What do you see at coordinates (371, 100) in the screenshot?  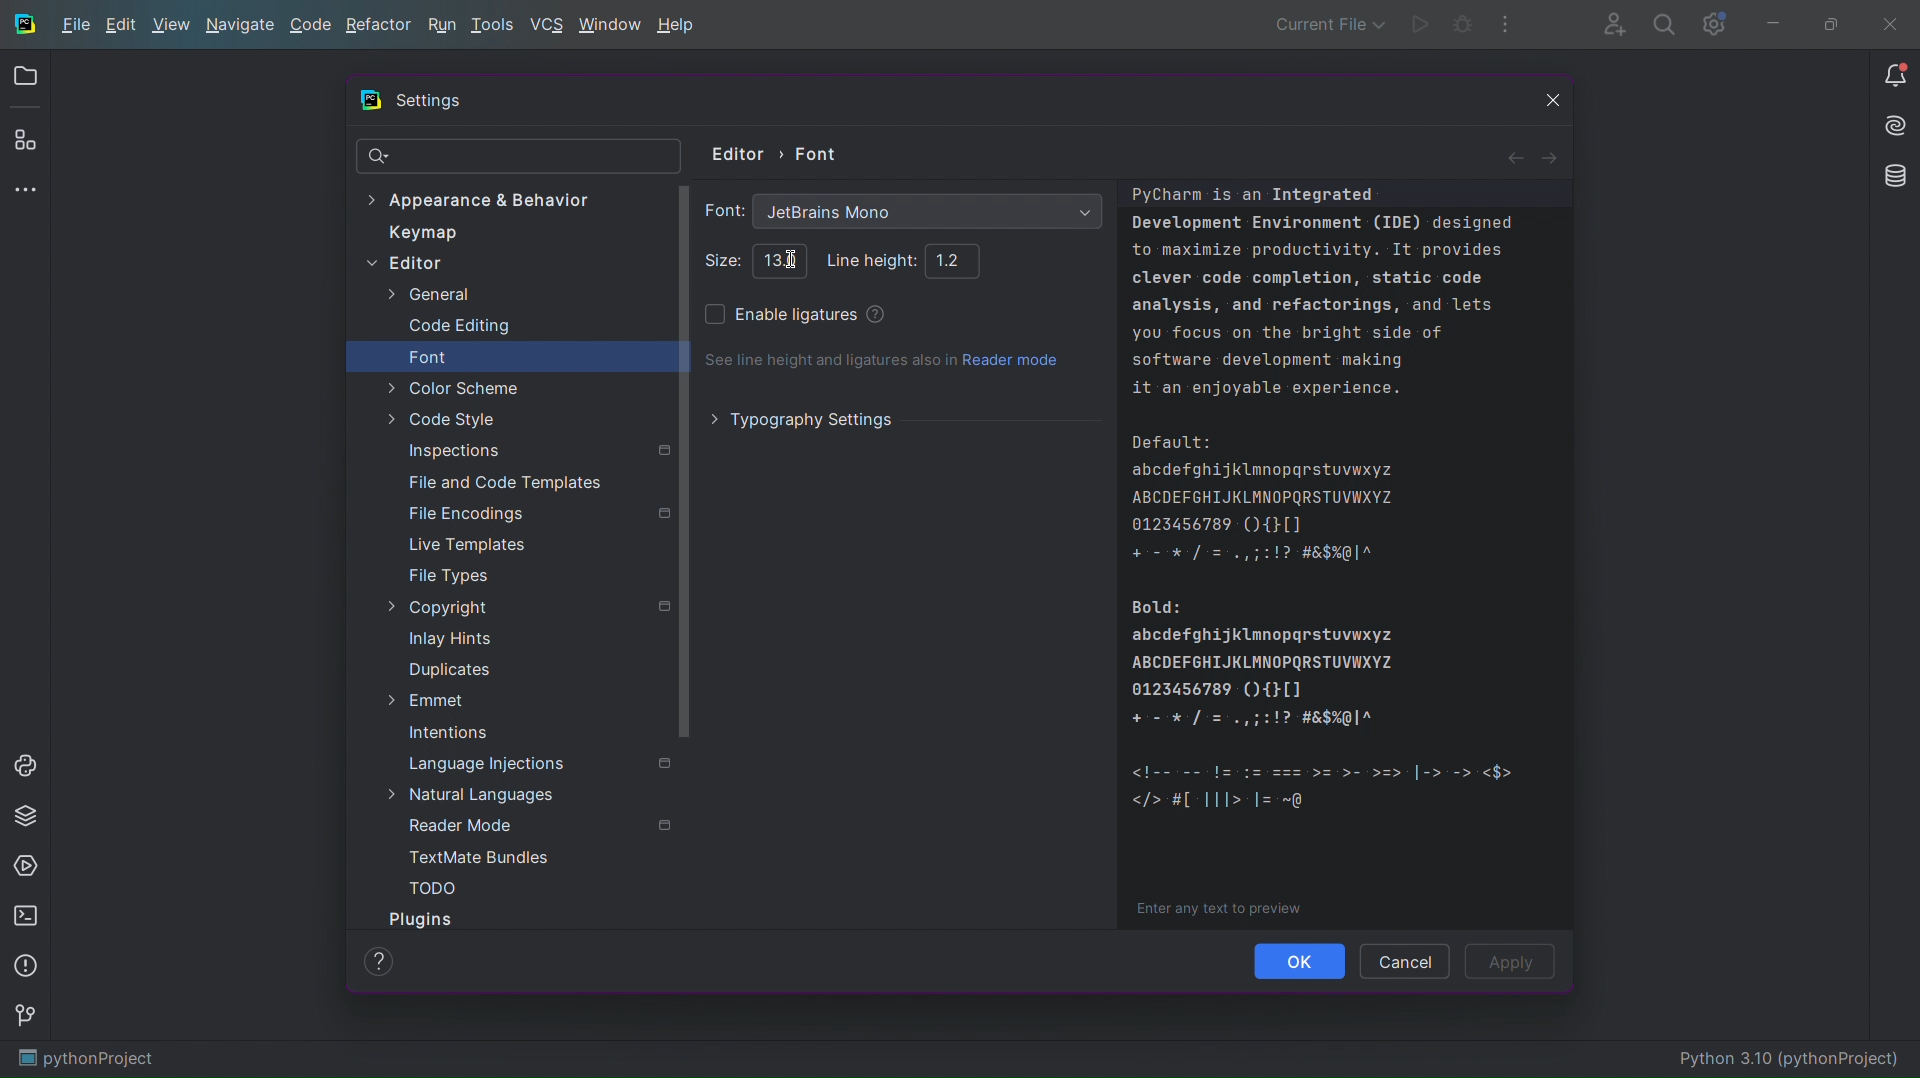 I see `Logo` at bounding box center [371, 100].